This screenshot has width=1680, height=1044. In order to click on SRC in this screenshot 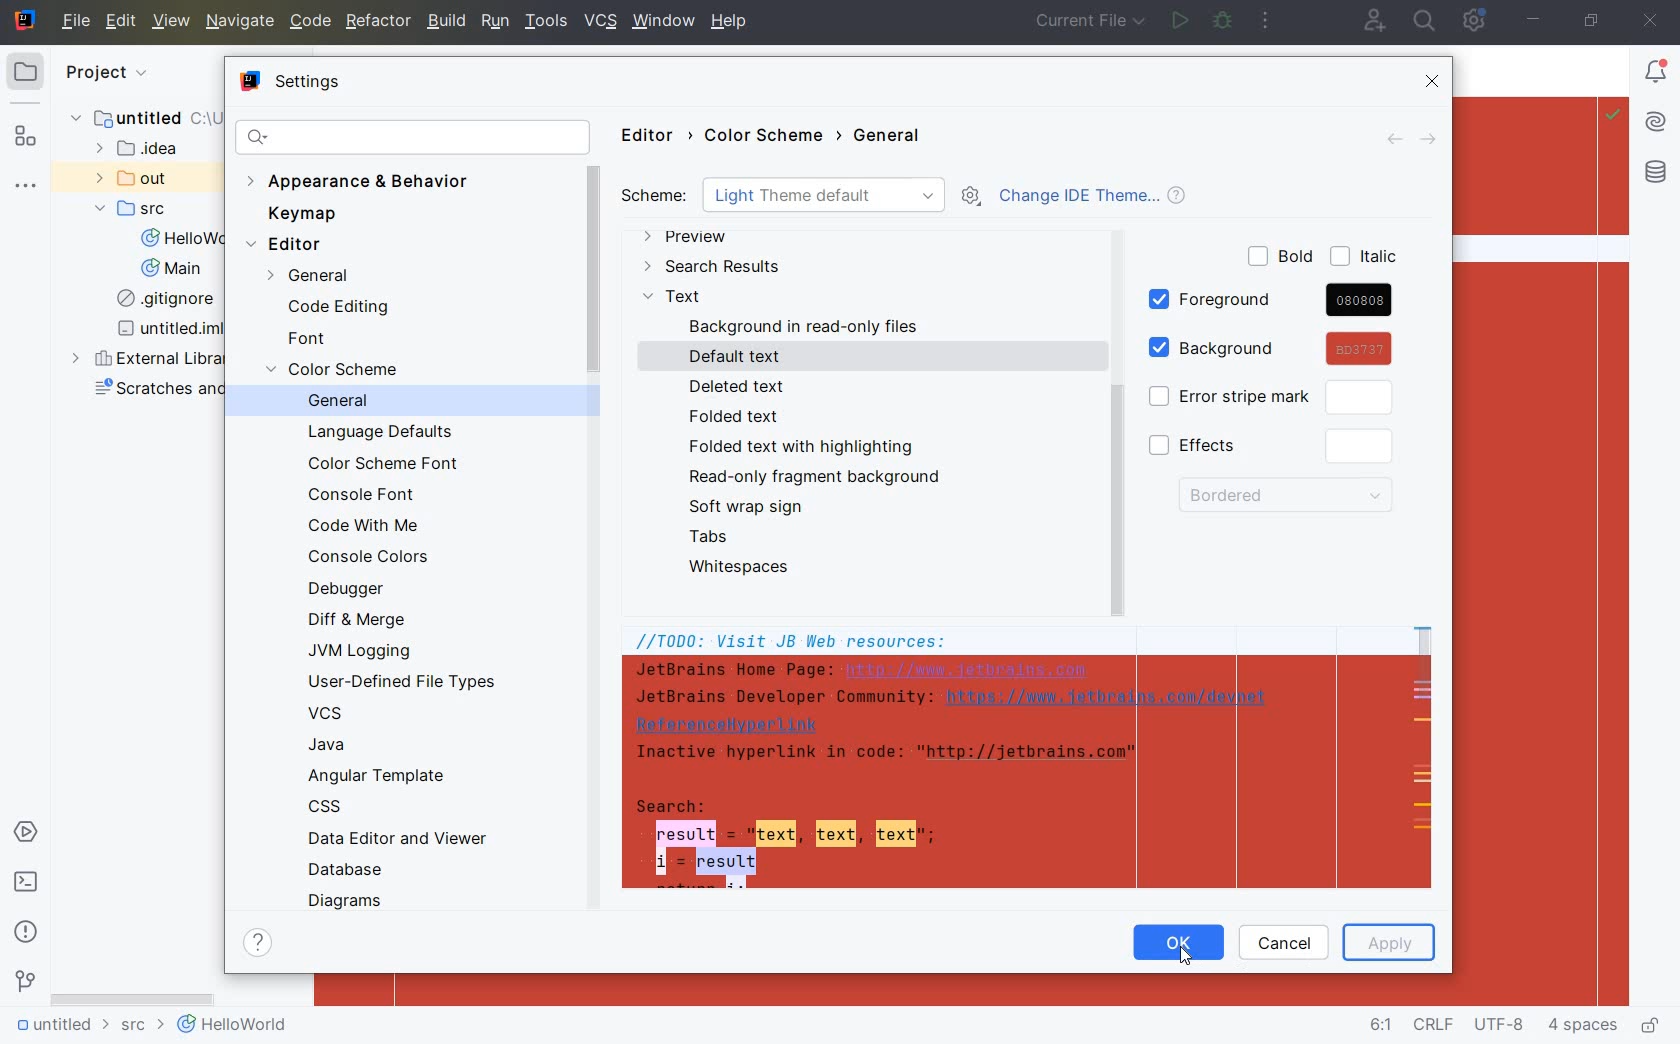, I will do `click(133, 209)`.